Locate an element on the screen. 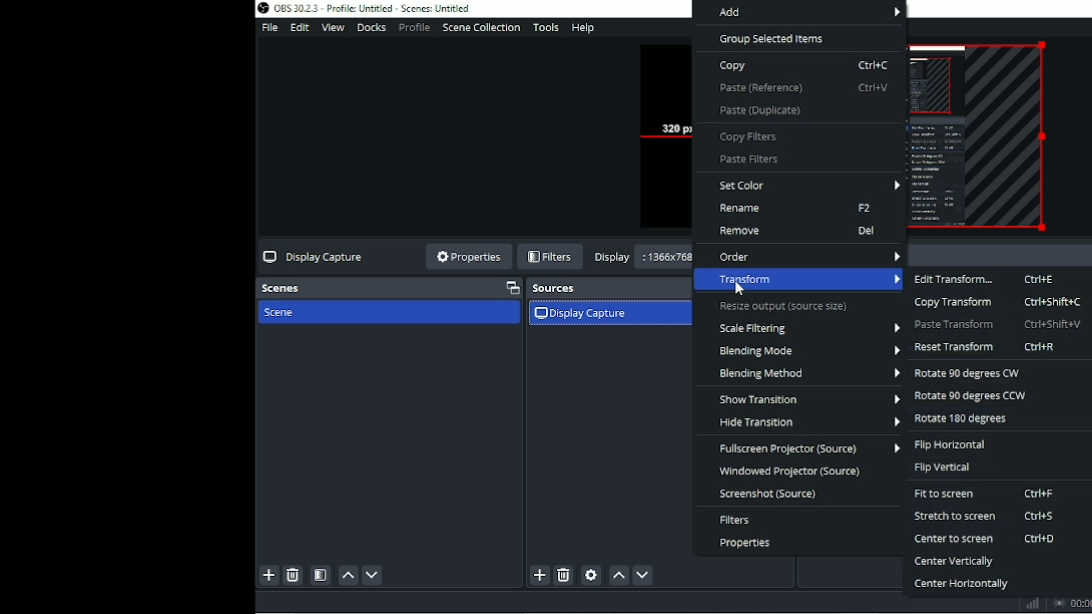 Image resolution: width=1092 pixels, height=614 pixels. Stop recording is located at coordinates (1070, 602).